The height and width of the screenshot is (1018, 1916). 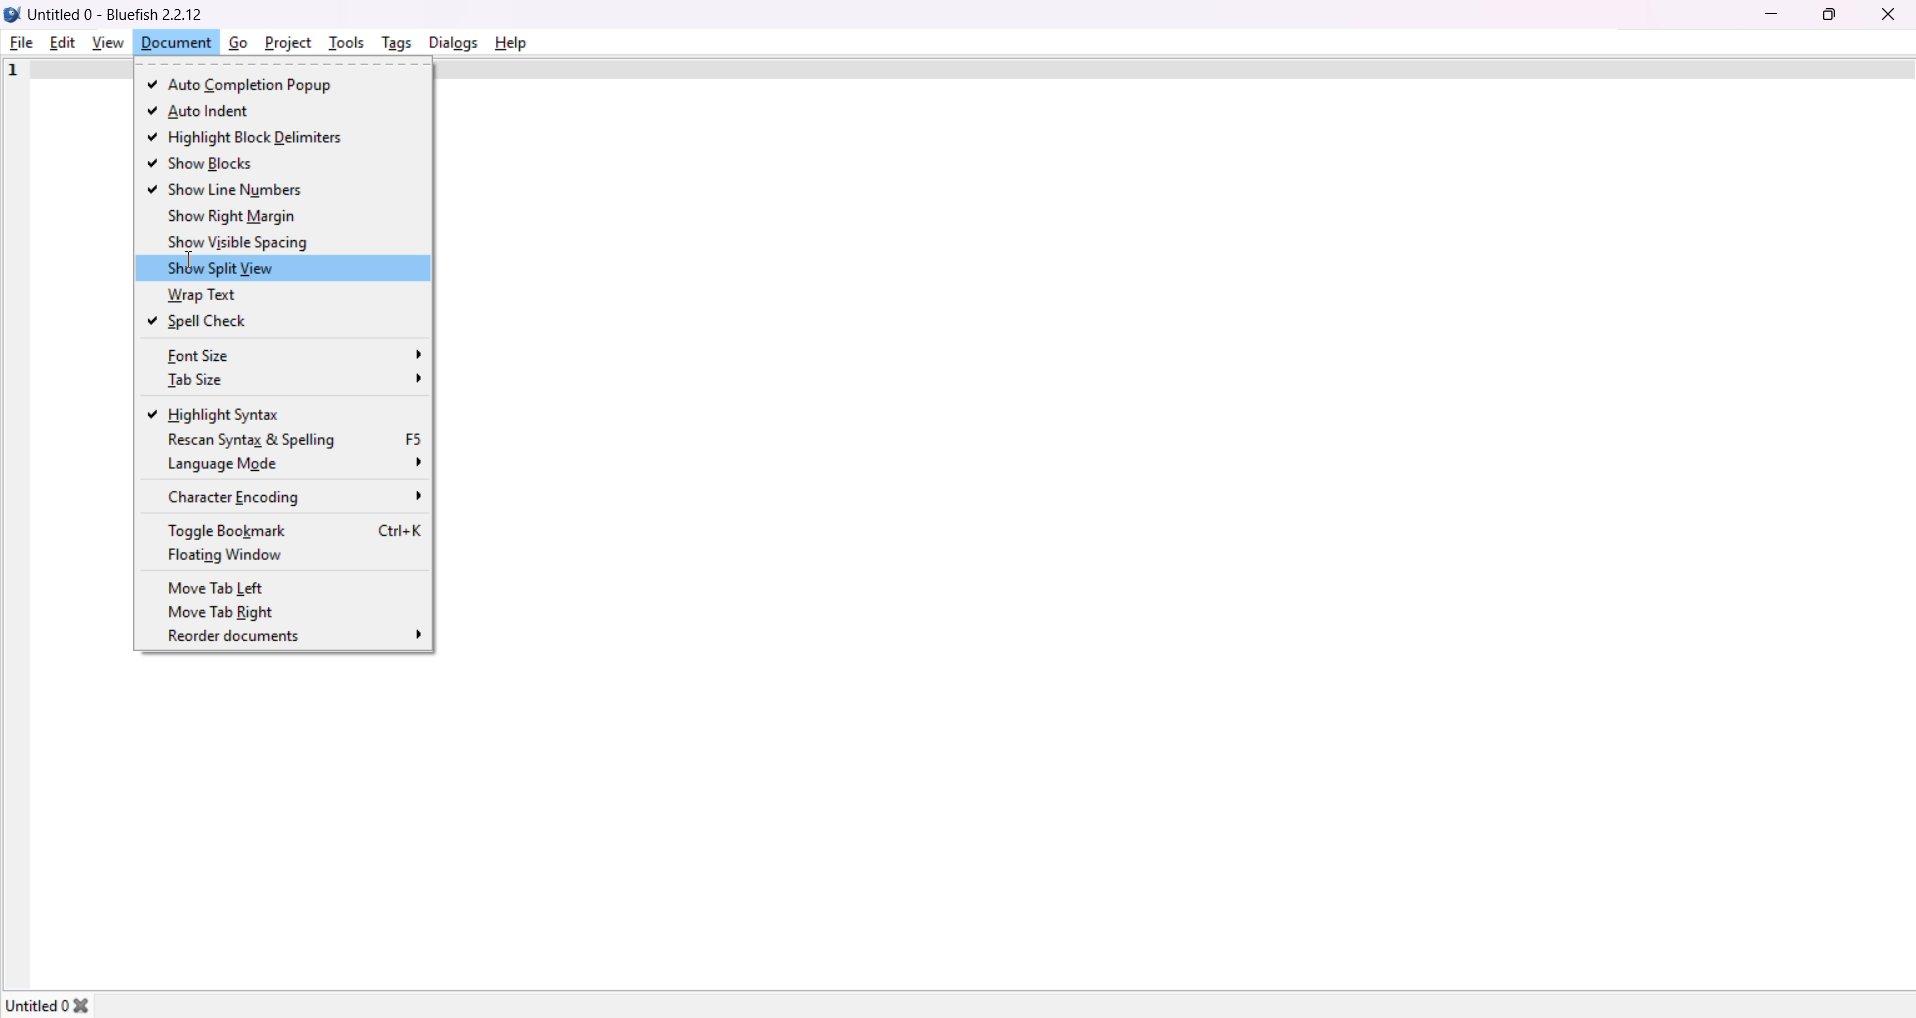 What do you see at coordinates (296, 495) in the screenshot?
I see `character encoding` at bounding box center [296, 495].